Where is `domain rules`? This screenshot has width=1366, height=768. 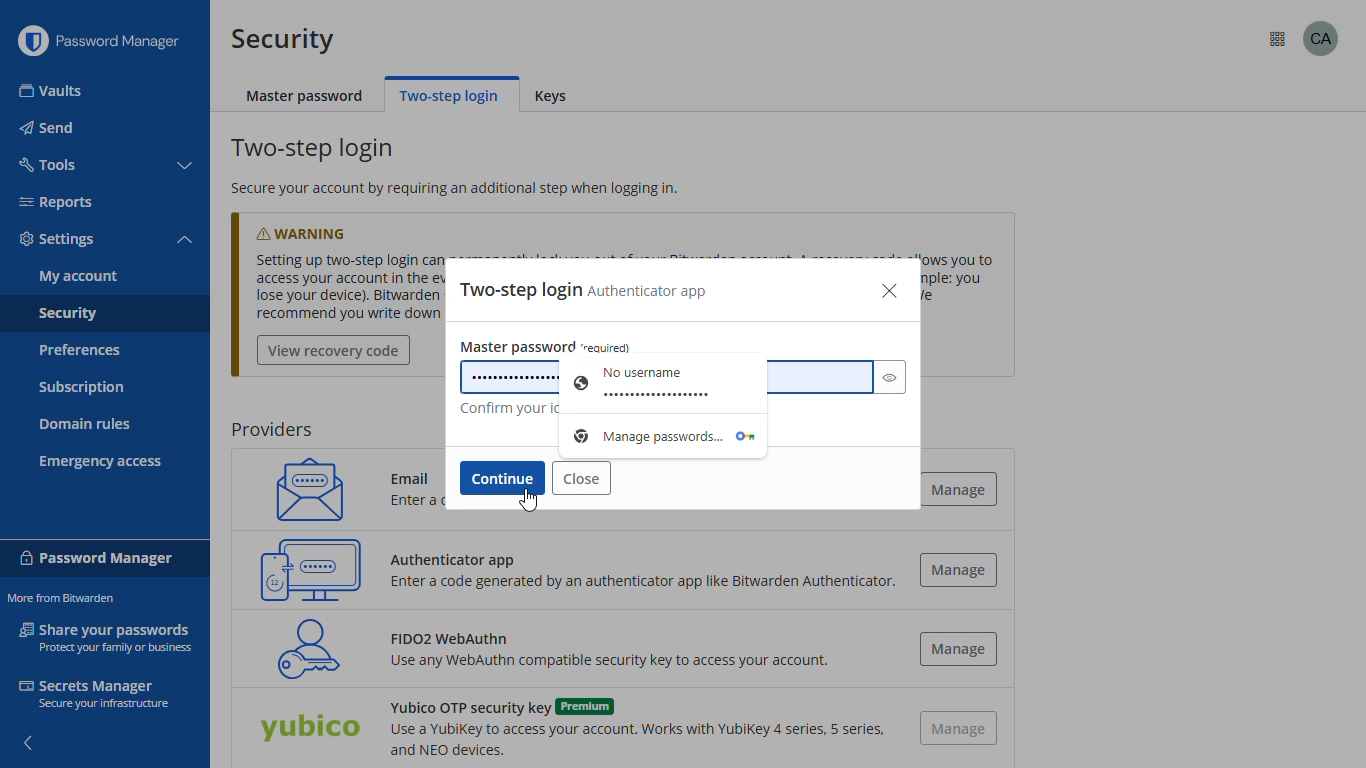
domain rules is located at coordinates (85, 426).